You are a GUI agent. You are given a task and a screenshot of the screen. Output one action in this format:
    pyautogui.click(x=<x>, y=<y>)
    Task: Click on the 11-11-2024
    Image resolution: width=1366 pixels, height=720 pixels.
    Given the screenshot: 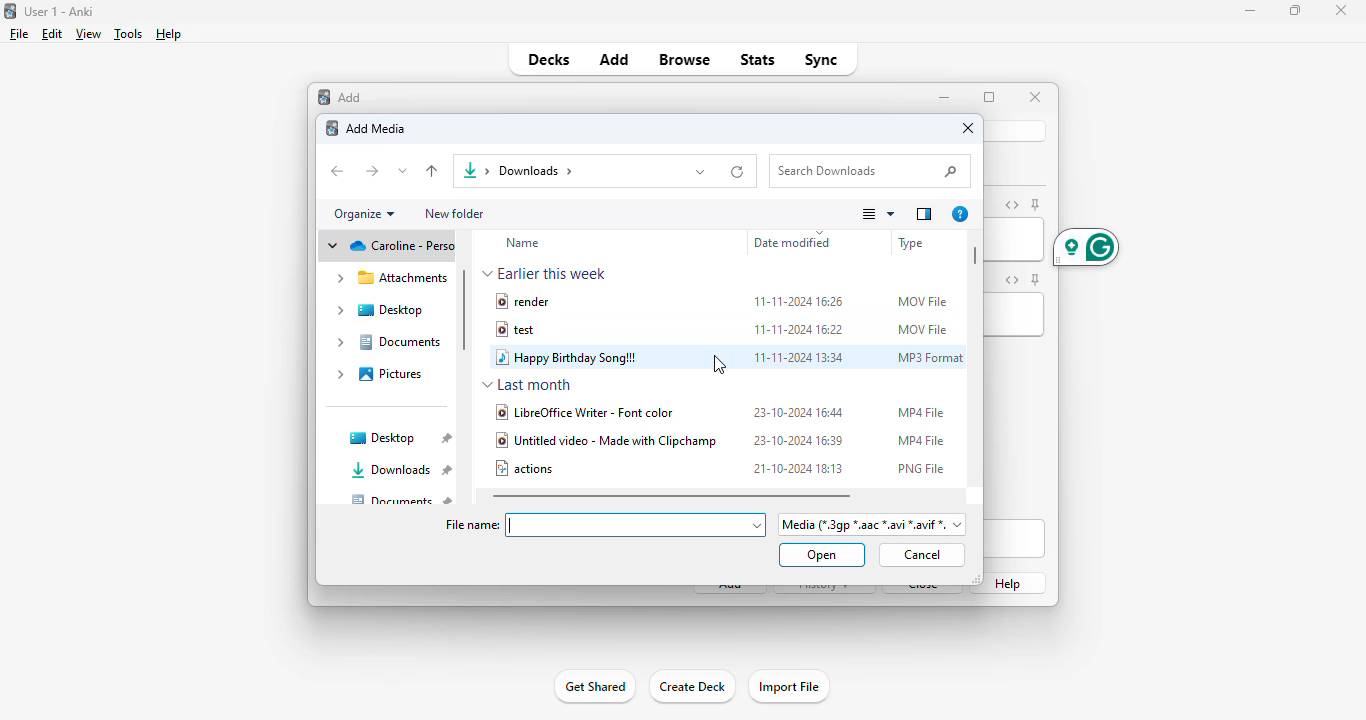 What is the action you would take?
    pyautogui.click(x=800, y=330)
    